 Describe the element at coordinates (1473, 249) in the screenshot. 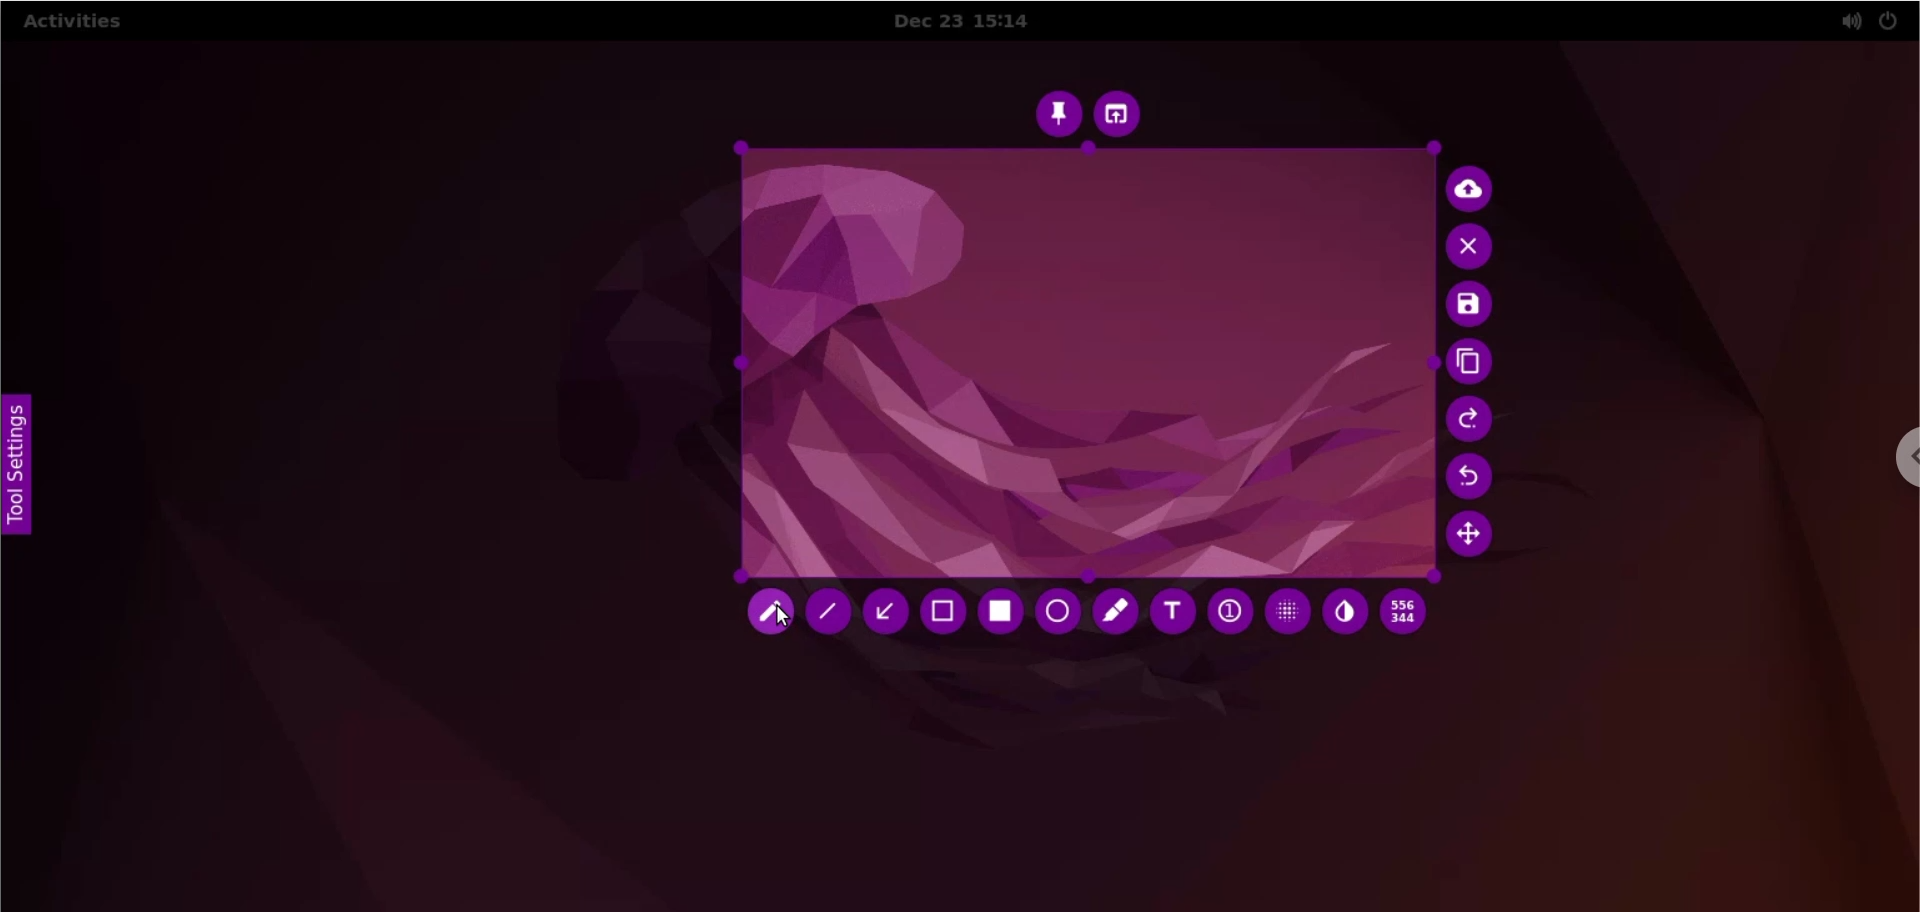

I see `cancel culture` at that location.